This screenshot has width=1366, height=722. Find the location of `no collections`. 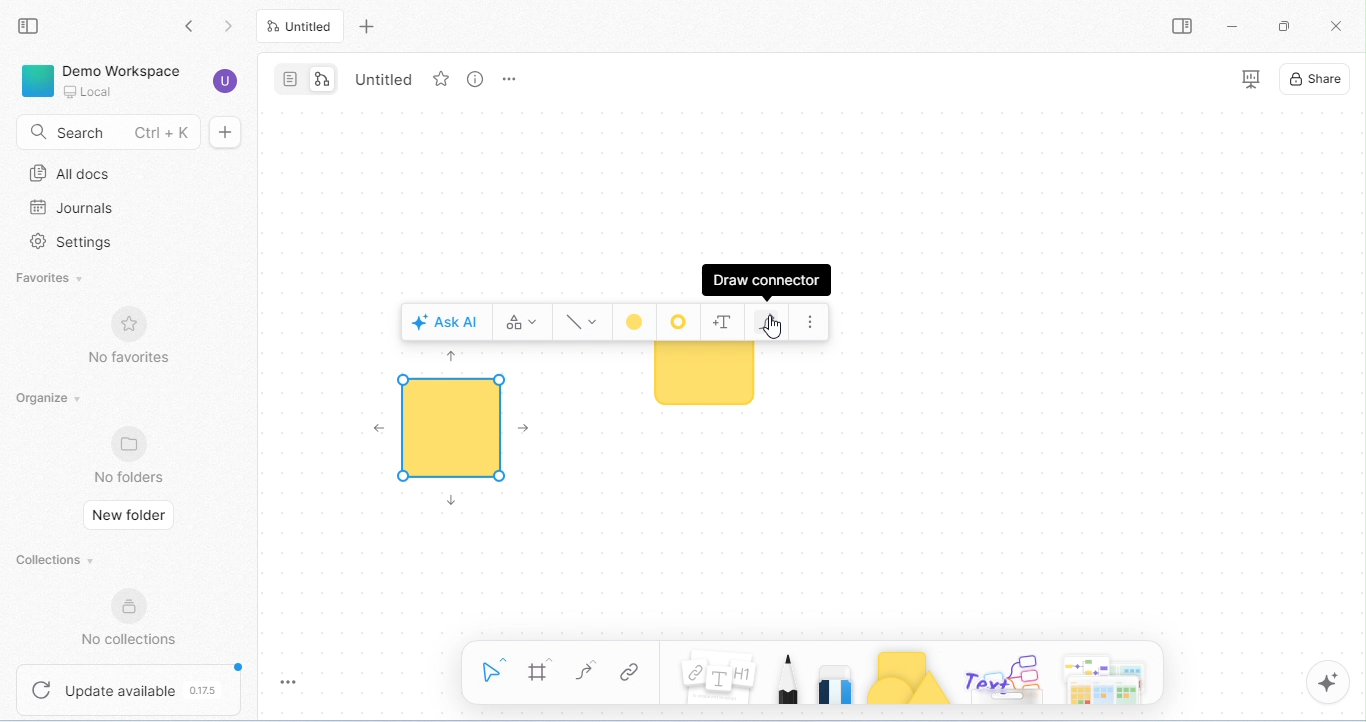

no collections is located at coordinates (137, 620).